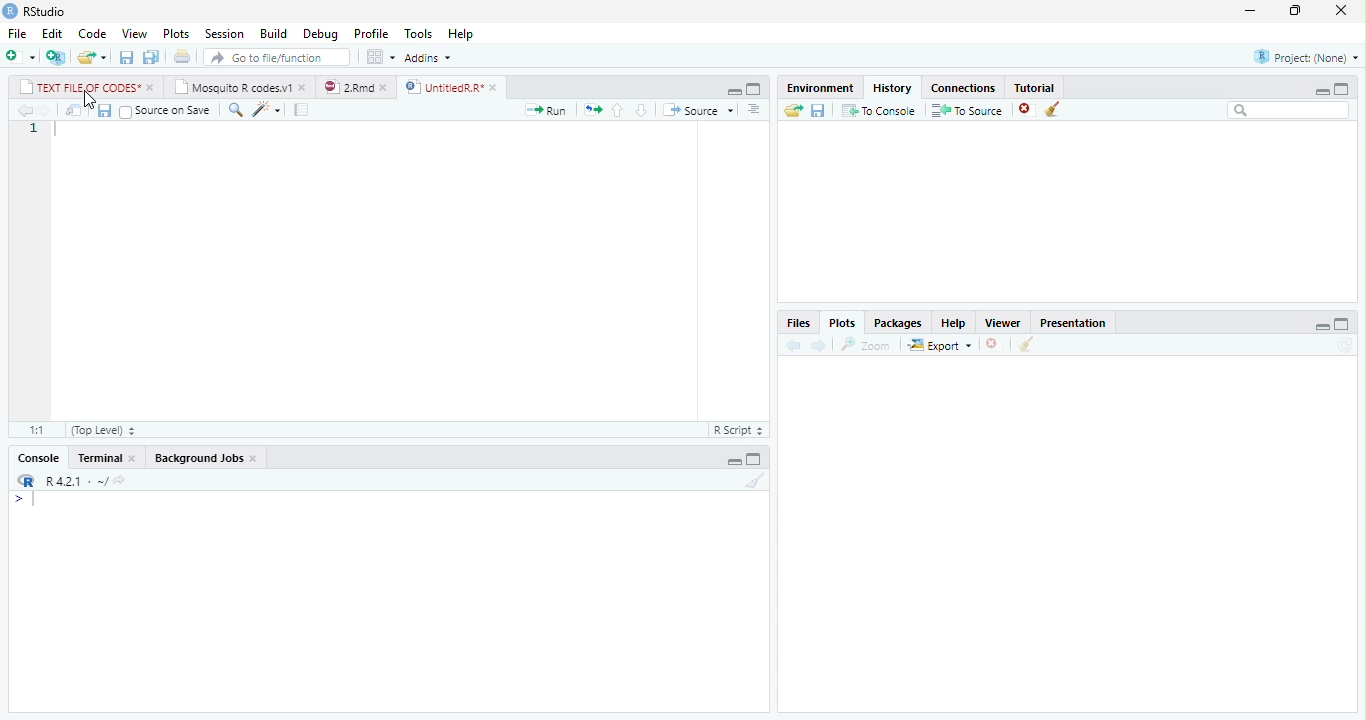  What do you see at coordinates (892, 87) in the screenshot?
I see `History` at bounding box center [892, 87].